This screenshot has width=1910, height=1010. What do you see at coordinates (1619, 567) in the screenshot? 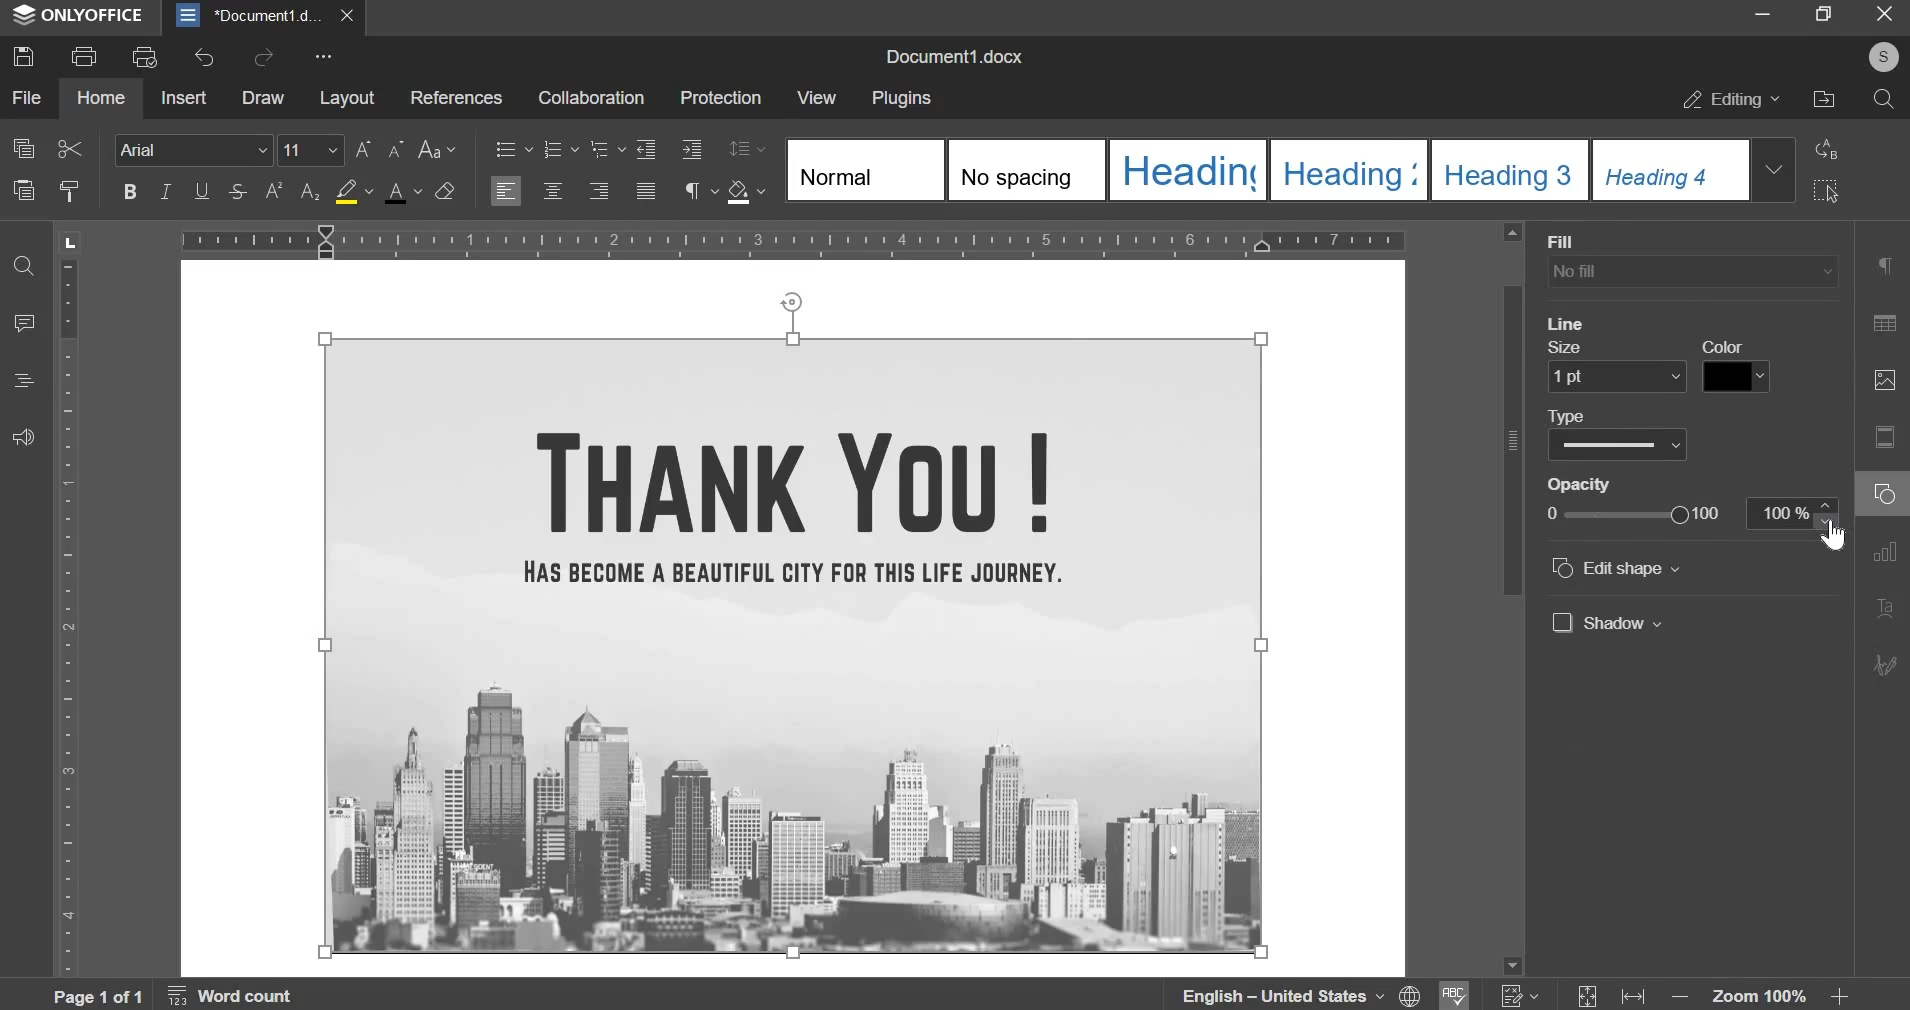
I see `Edit shape` at bounding box center [1619, 567].